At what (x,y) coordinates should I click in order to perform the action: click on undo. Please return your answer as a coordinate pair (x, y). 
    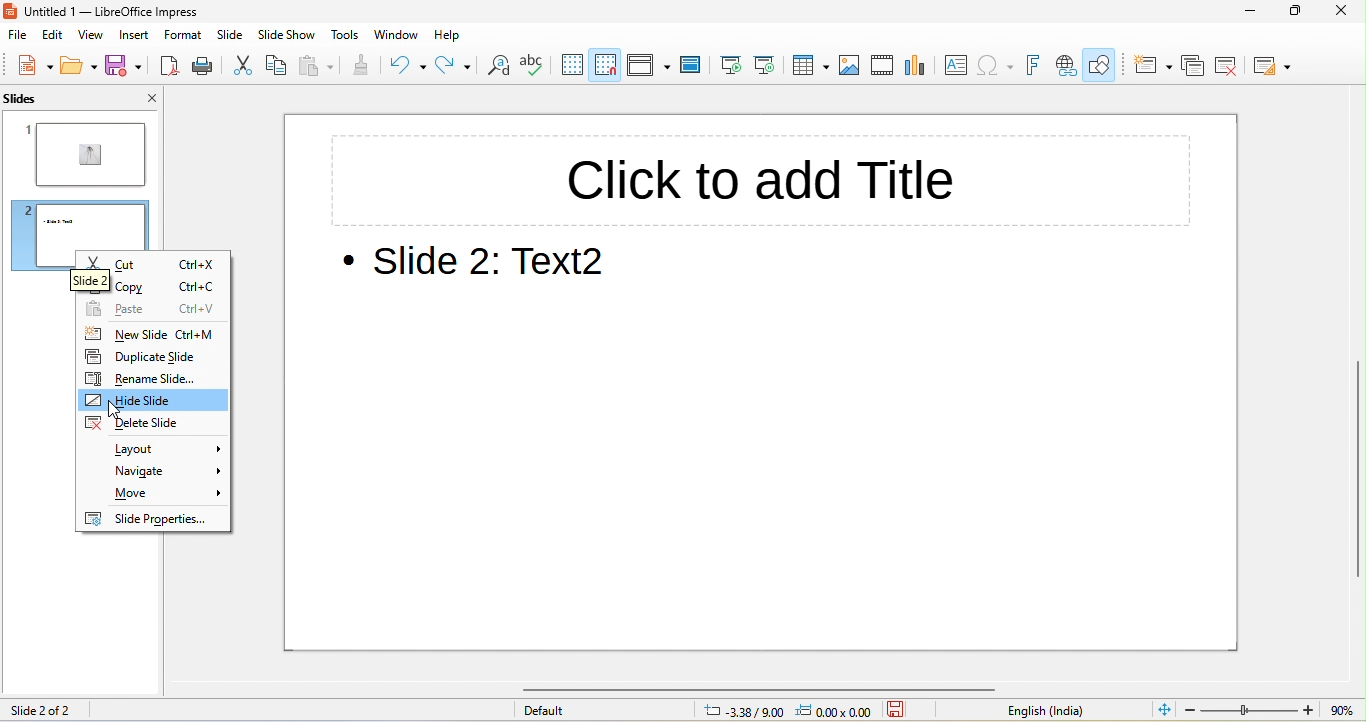
    Looking at the image, I should click on (406, 68).